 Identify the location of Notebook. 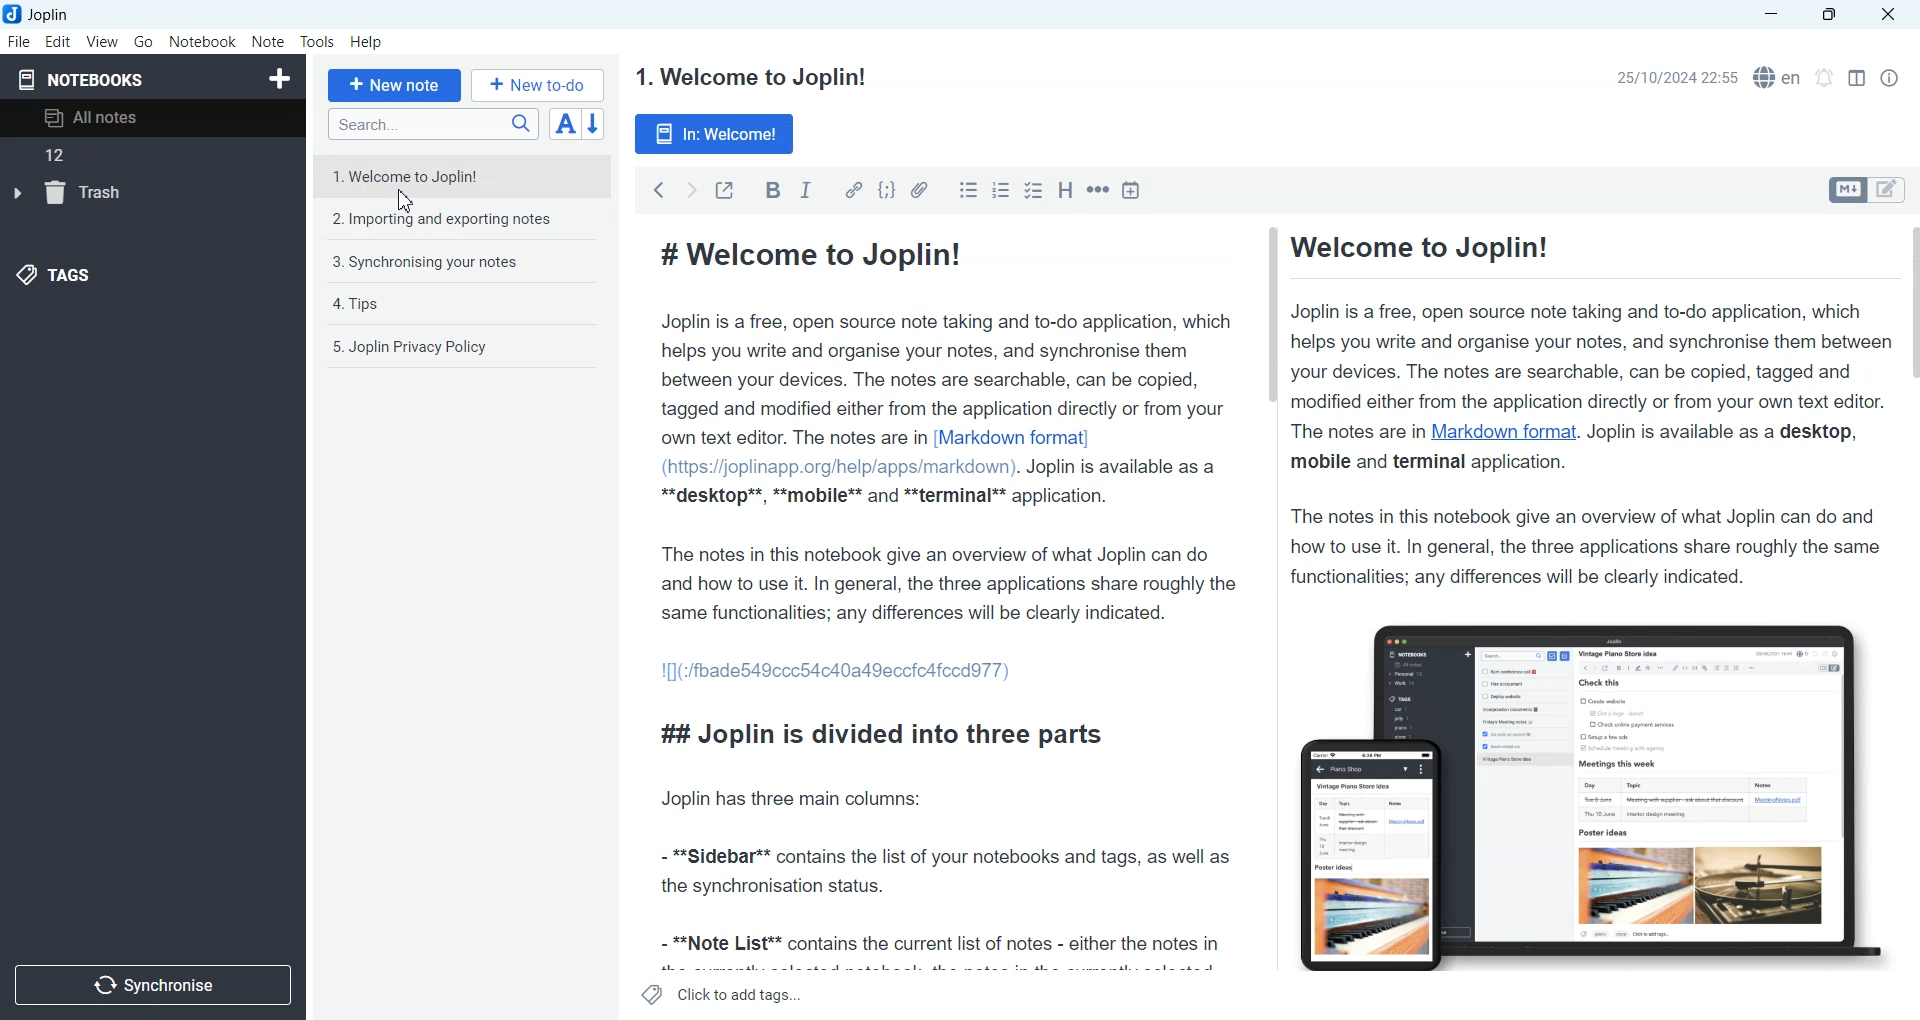
(203, 42).